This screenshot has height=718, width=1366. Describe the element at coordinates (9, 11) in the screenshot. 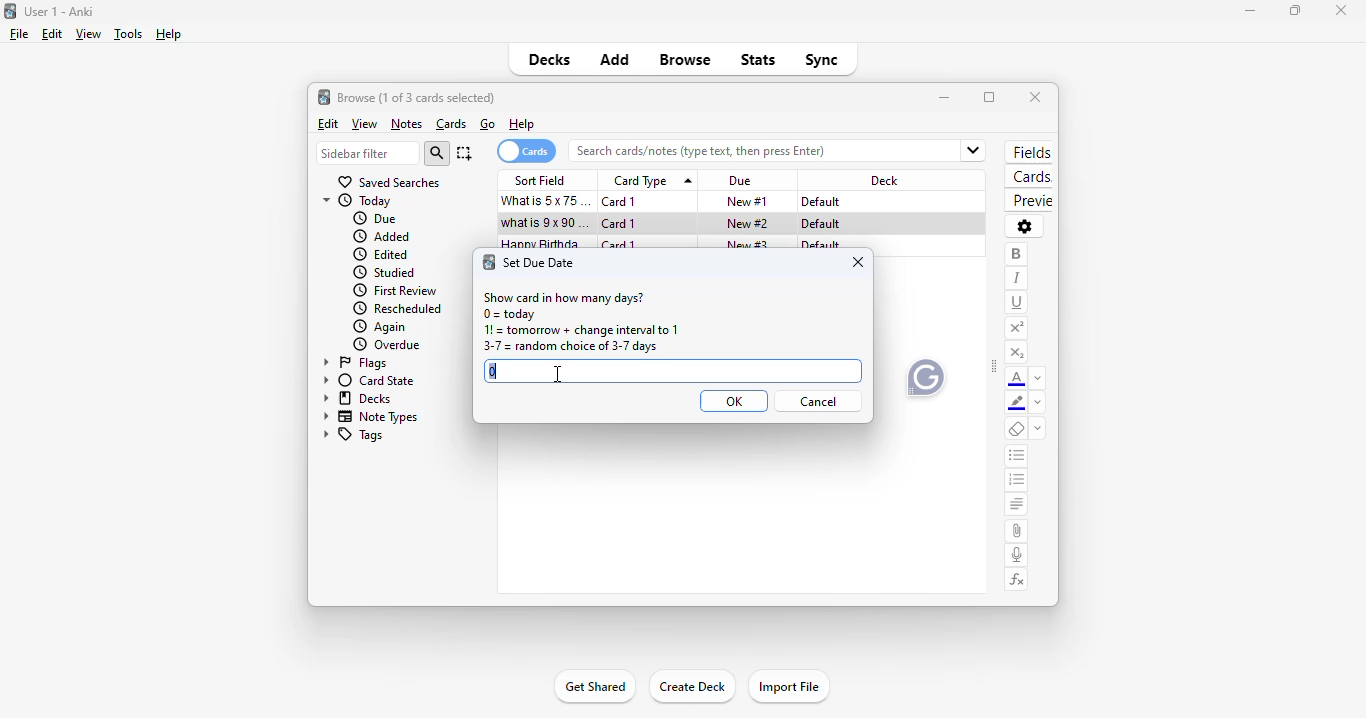

I see `logo` at that location.